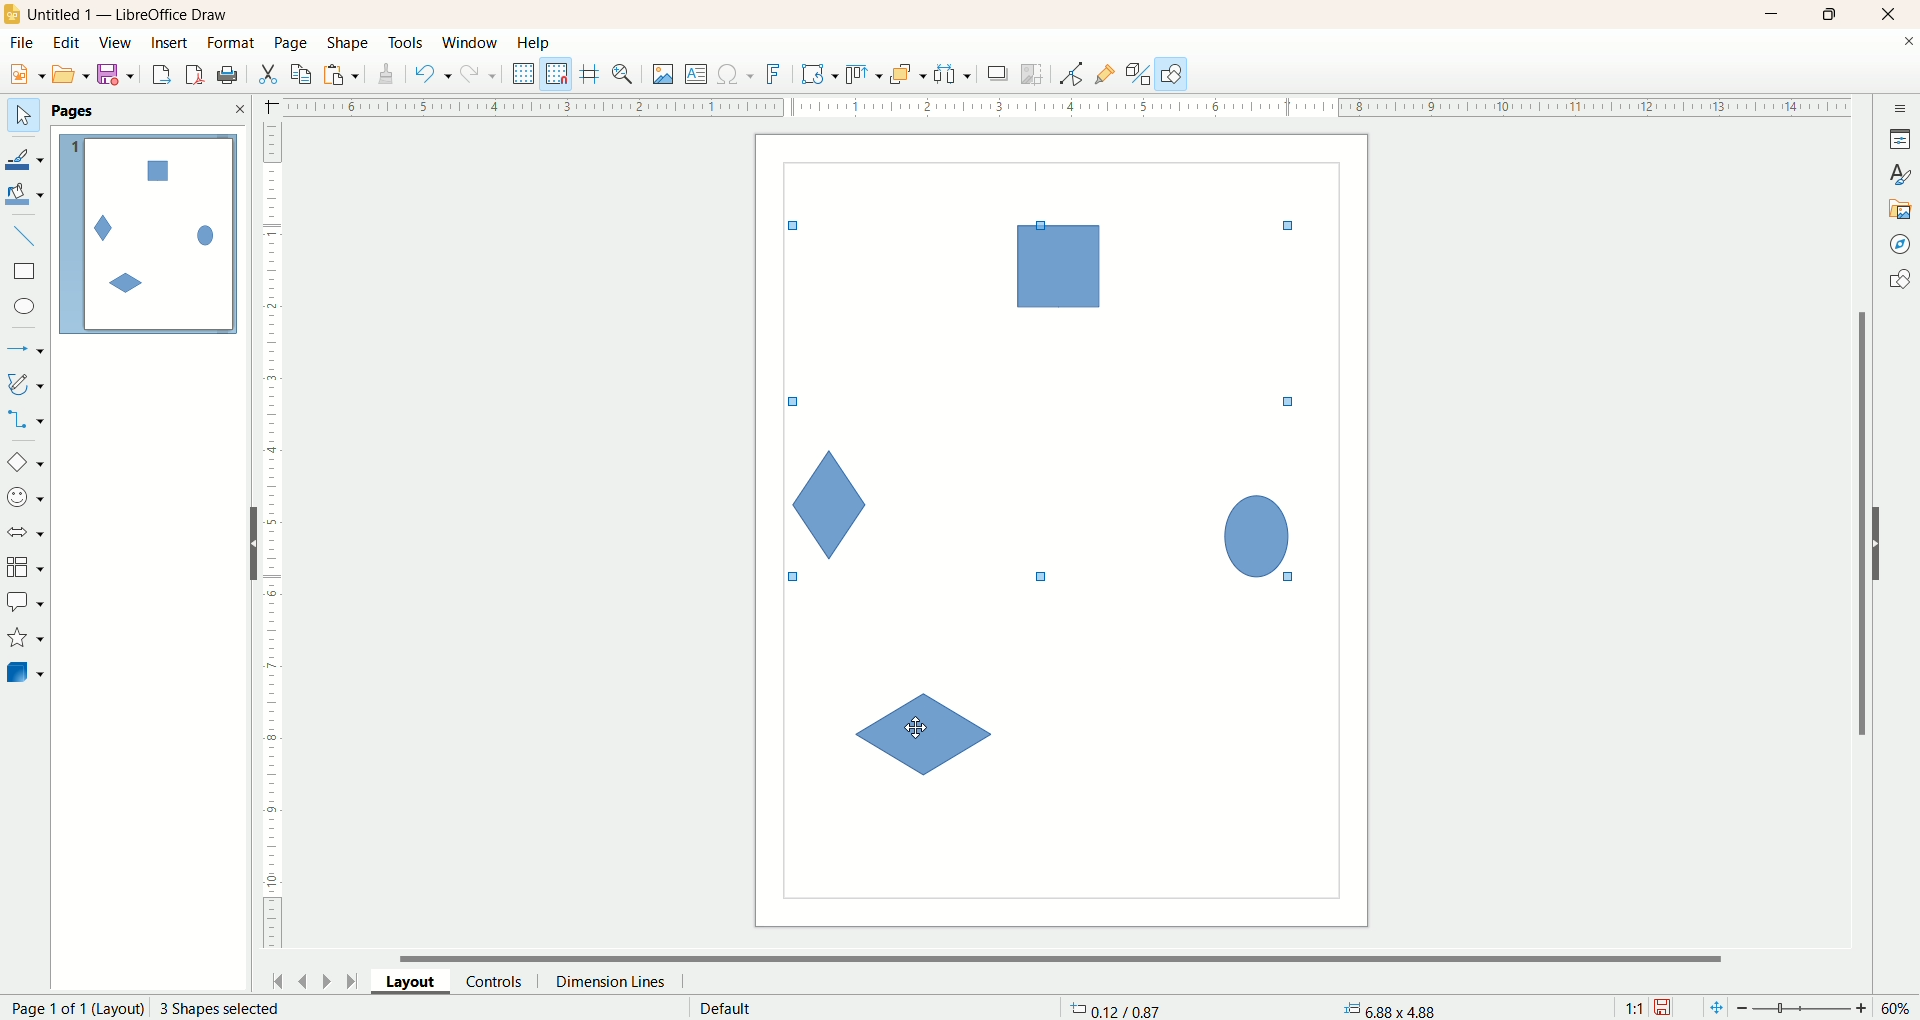  What do you see at coordinates (23, 75) in the screenshot?
I see `new` at bounding box center [23, 75].